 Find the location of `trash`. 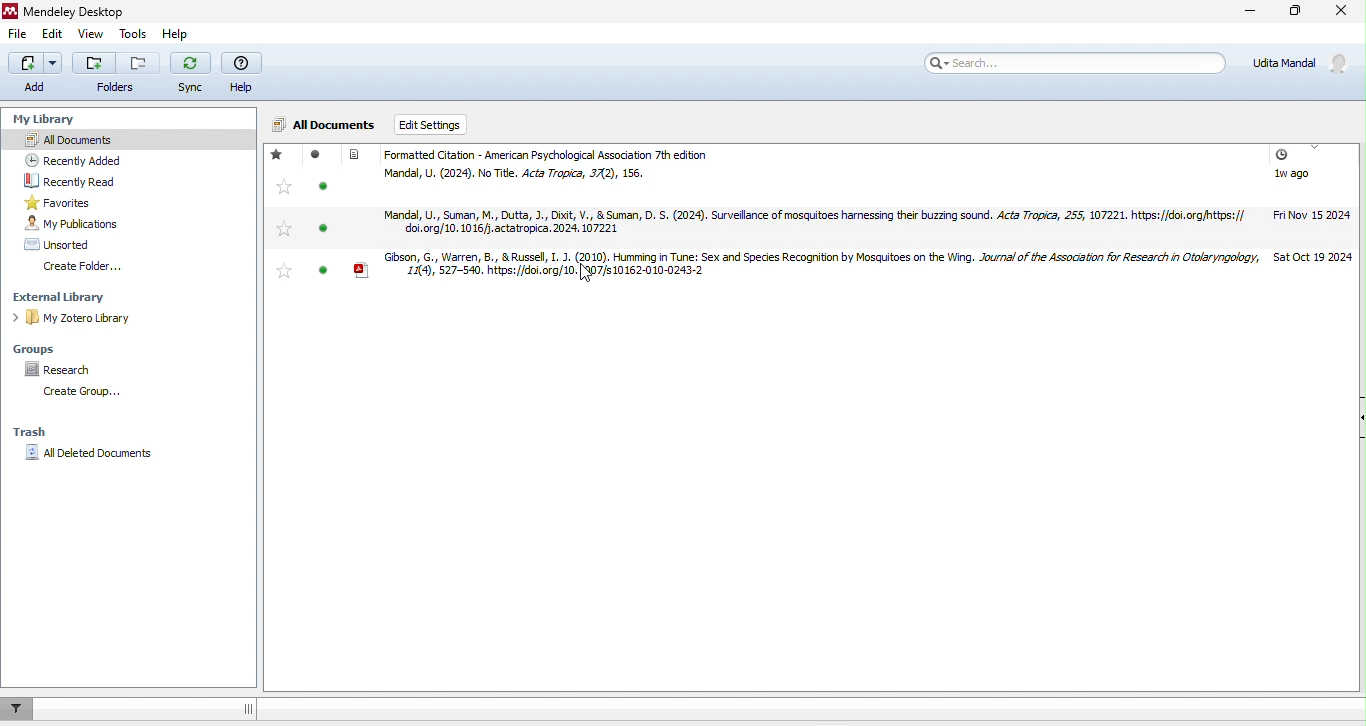

trash is located at coordinates (35, 434).